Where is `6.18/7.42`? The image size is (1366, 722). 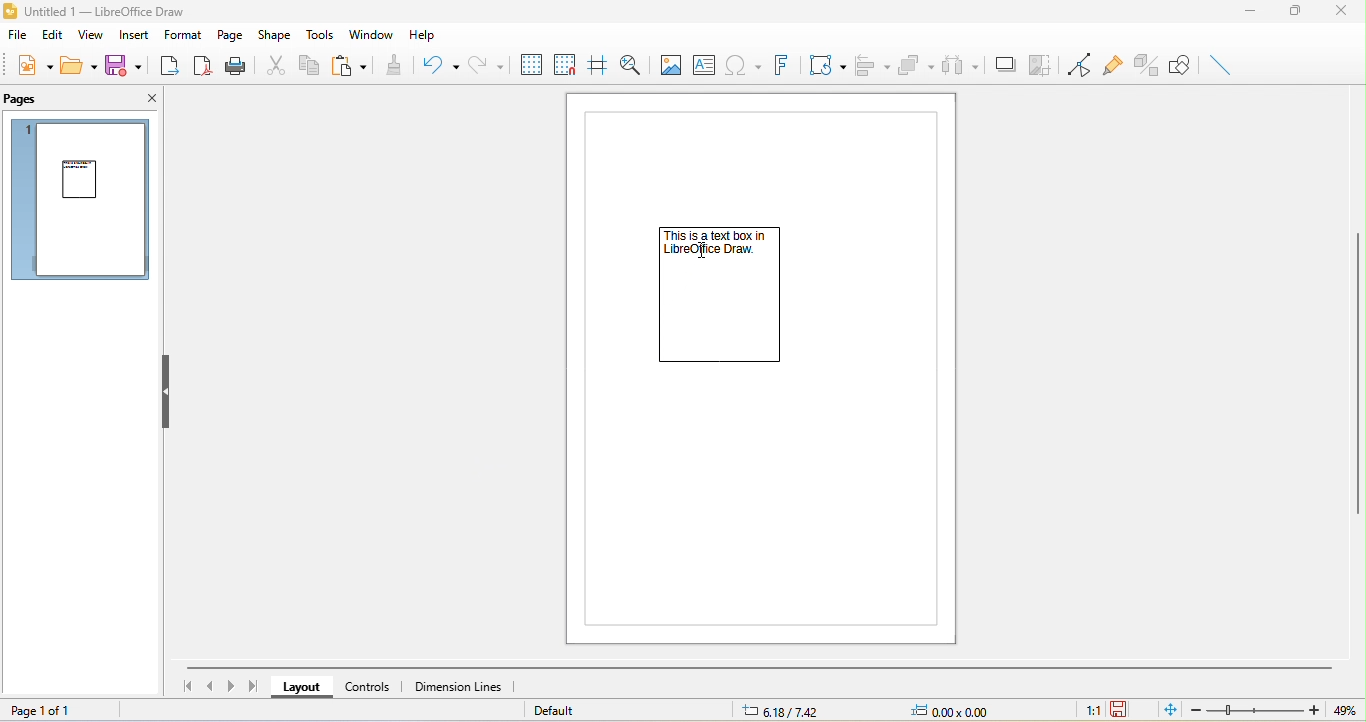 6.18/7.42 is located at coordinates (785, 710).